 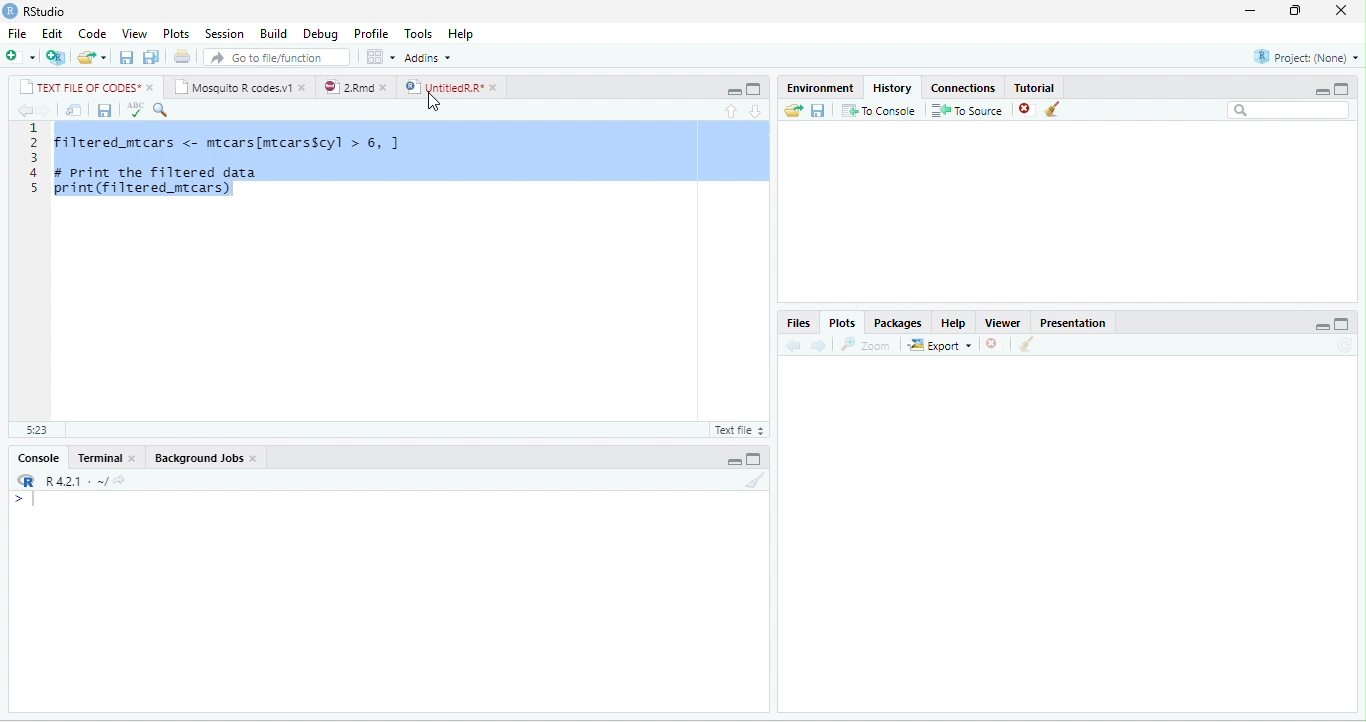 What do you see at coordinates (153, 87) in the screenshot?
I see `close` at bounding box center [153, 87].